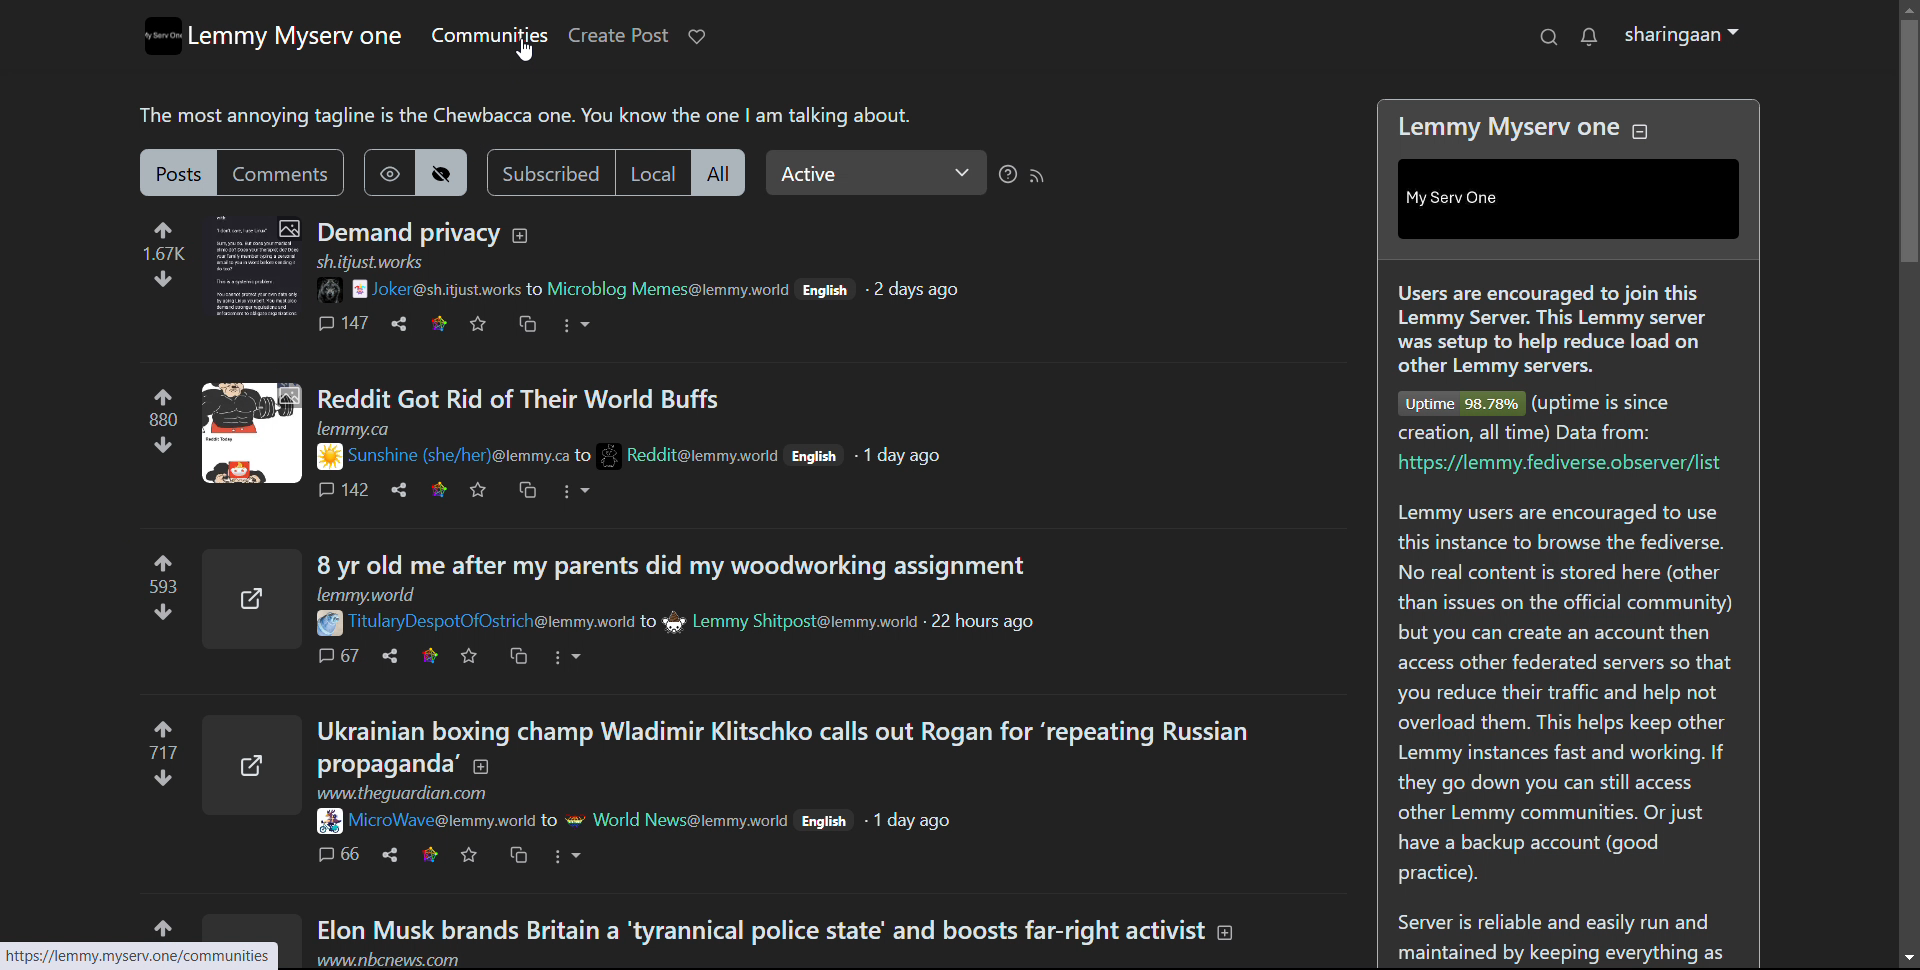 The height and width of the screenshot is (970, 1920). What do you see at coordinates (610, 451) in the screenshot?
I see `poster image` at bounding box center [610, 451].